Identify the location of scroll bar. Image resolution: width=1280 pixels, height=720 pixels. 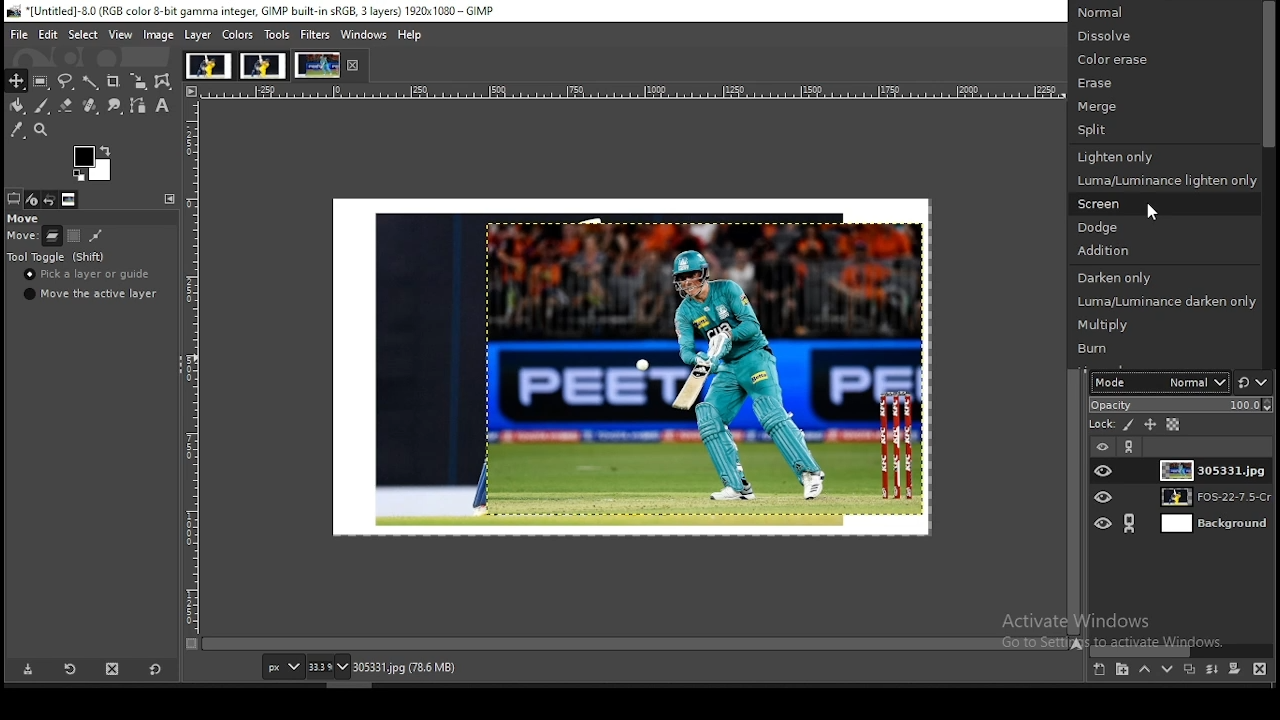
(1268, 184).